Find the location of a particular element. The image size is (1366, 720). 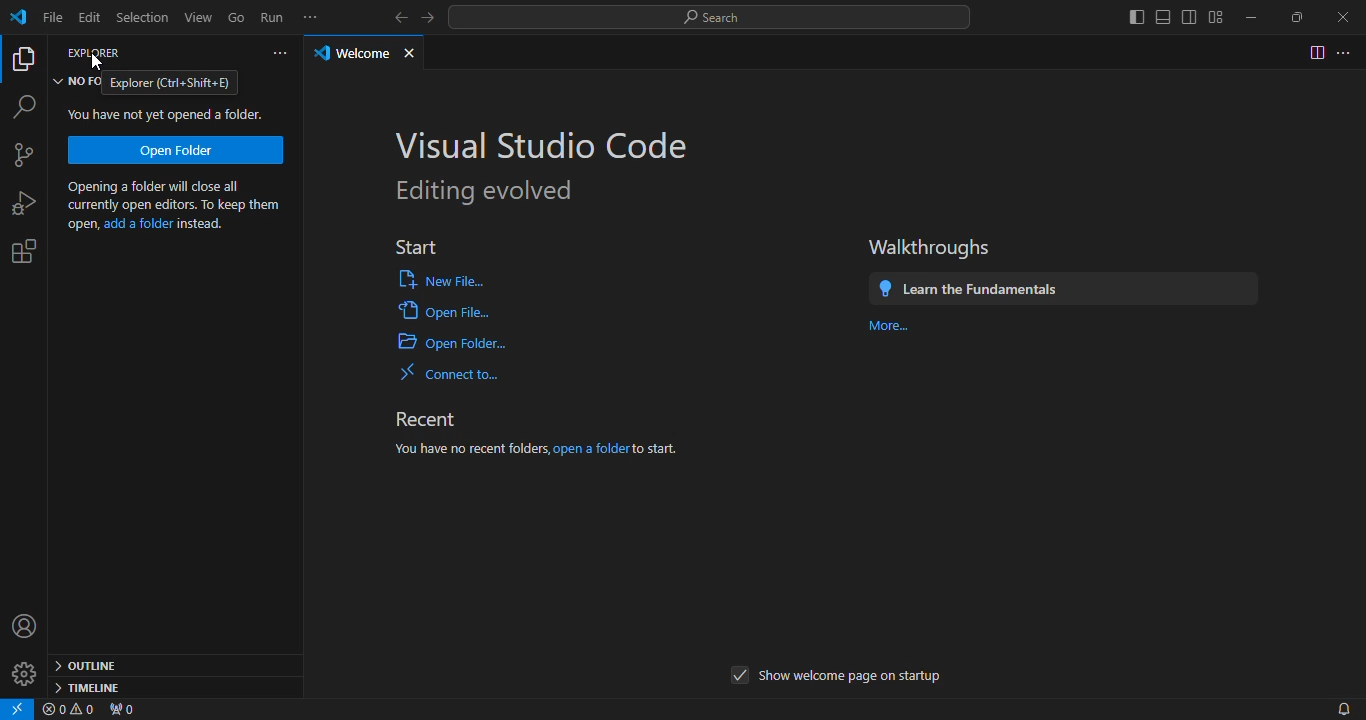

Search is located at coordinates (714, 19).